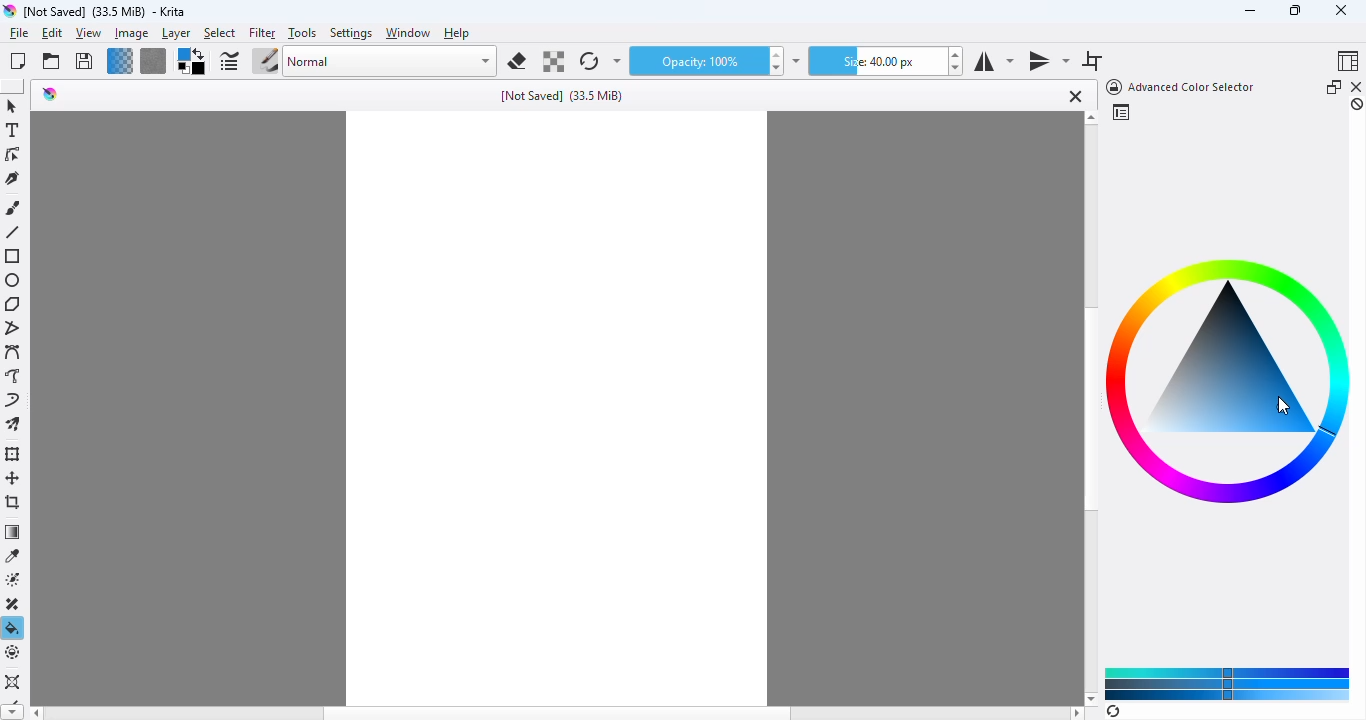 The width and height of the screenshot is (1366, 720). What do you see at coordinates (12, 232) in the screenshot?
I see `line tool` at bounding box center [12, 232].